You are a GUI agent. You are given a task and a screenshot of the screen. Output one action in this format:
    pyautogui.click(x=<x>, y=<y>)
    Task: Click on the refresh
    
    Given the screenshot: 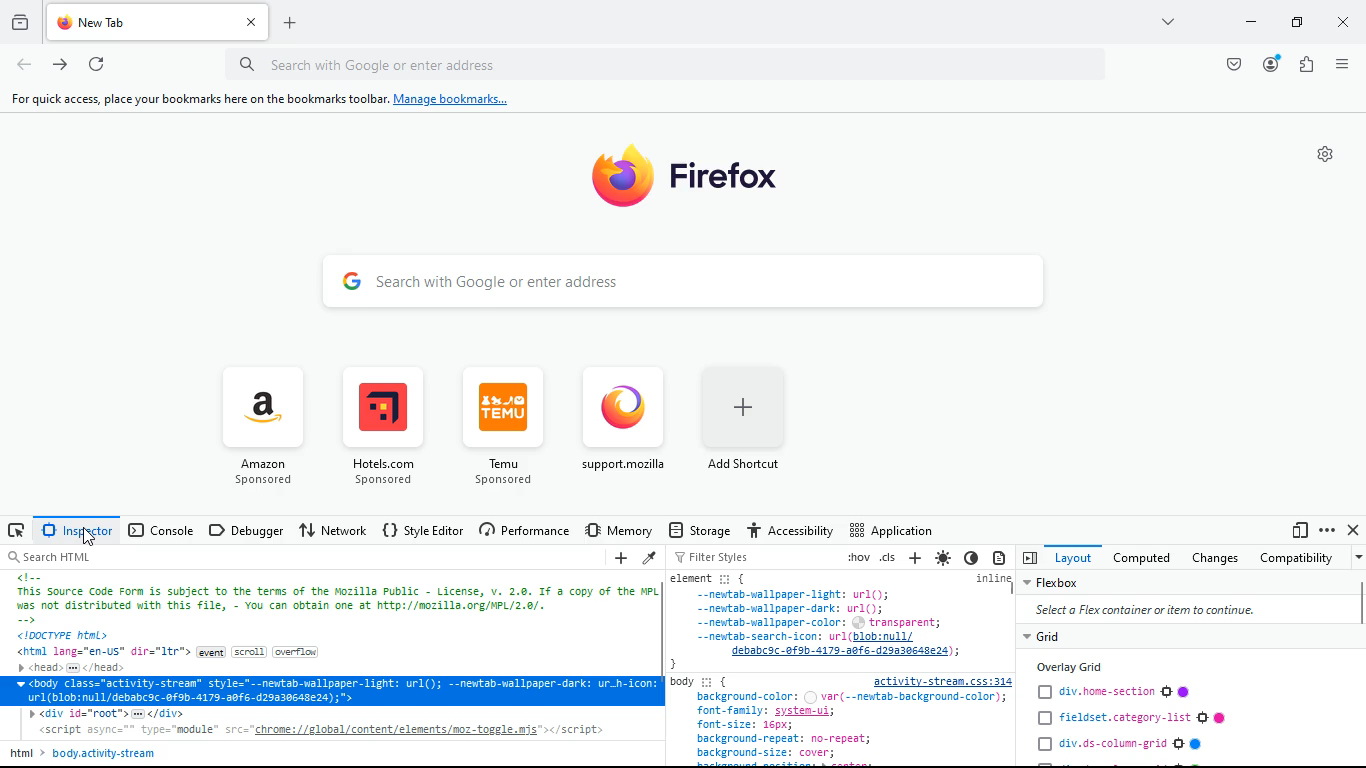 What is the action you would take?
    pyautogui.click(x=95, y=65)
    